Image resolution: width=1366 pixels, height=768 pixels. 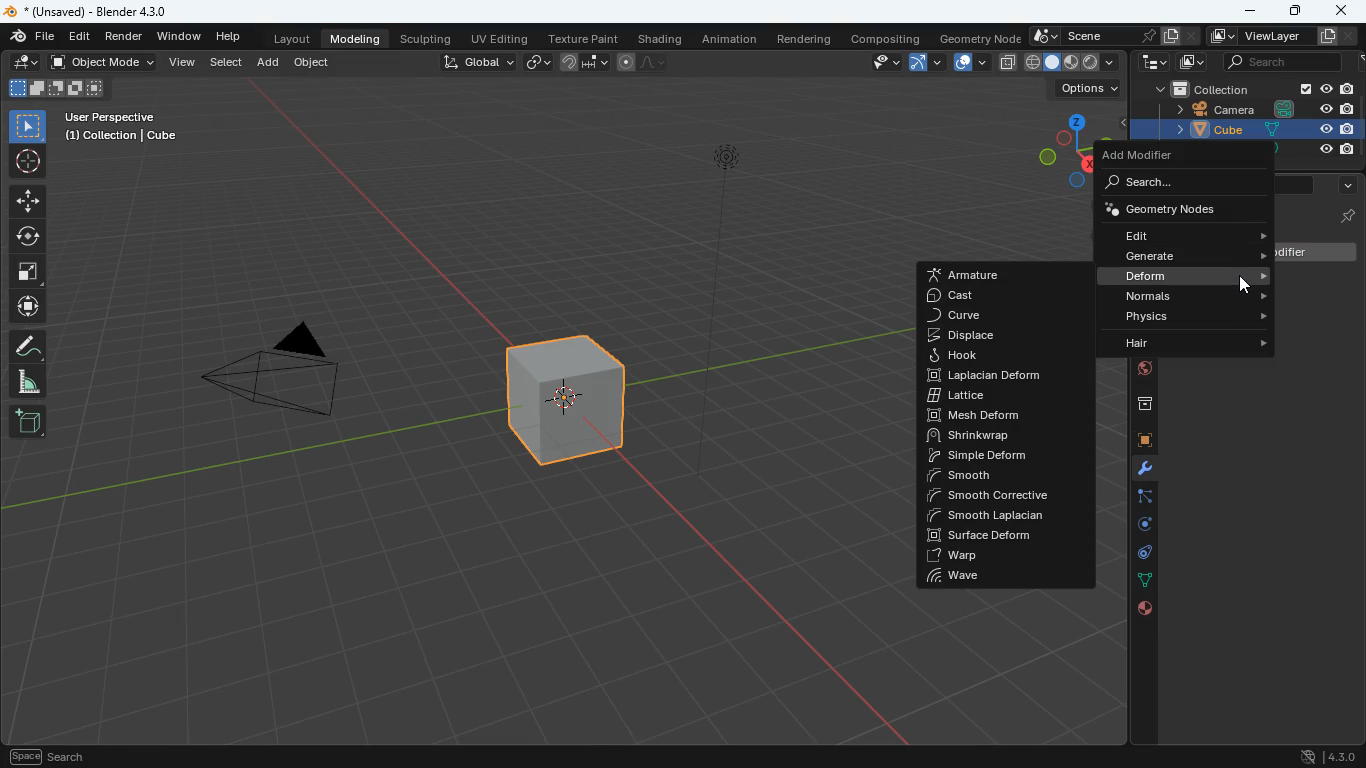 What do you see at coordinates (79, 36) in the screenshot?
I see `edit` at bounding box center [79, 36].